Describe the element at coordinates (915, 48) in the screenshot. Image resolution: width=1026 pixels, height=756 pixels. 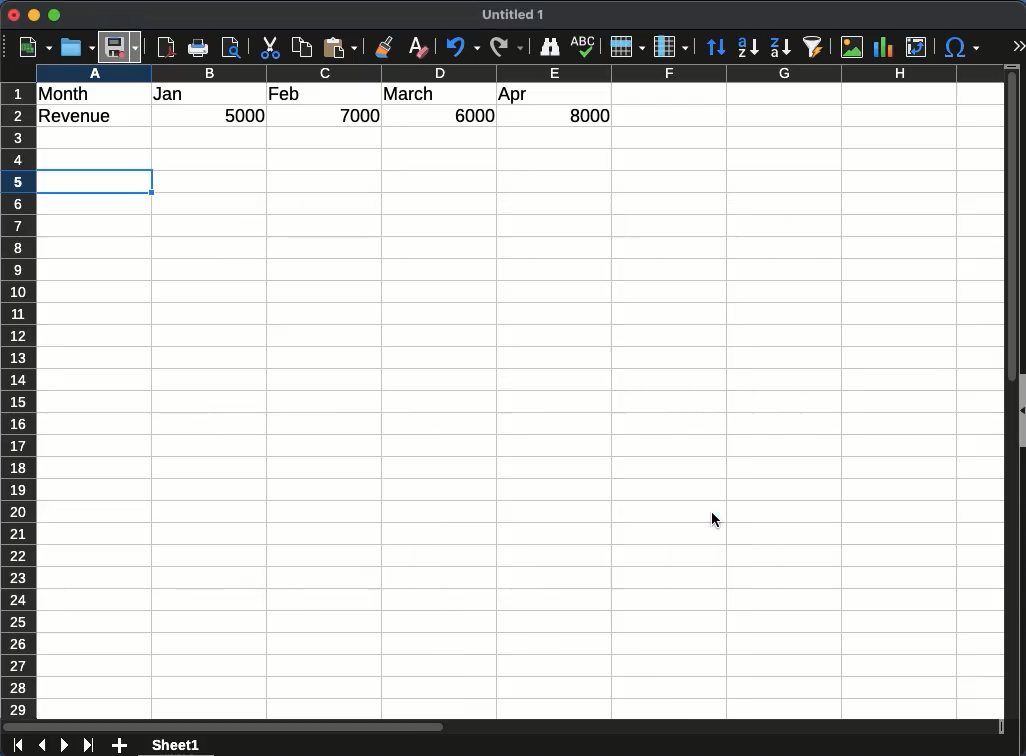
I see `pivot table` at that location.